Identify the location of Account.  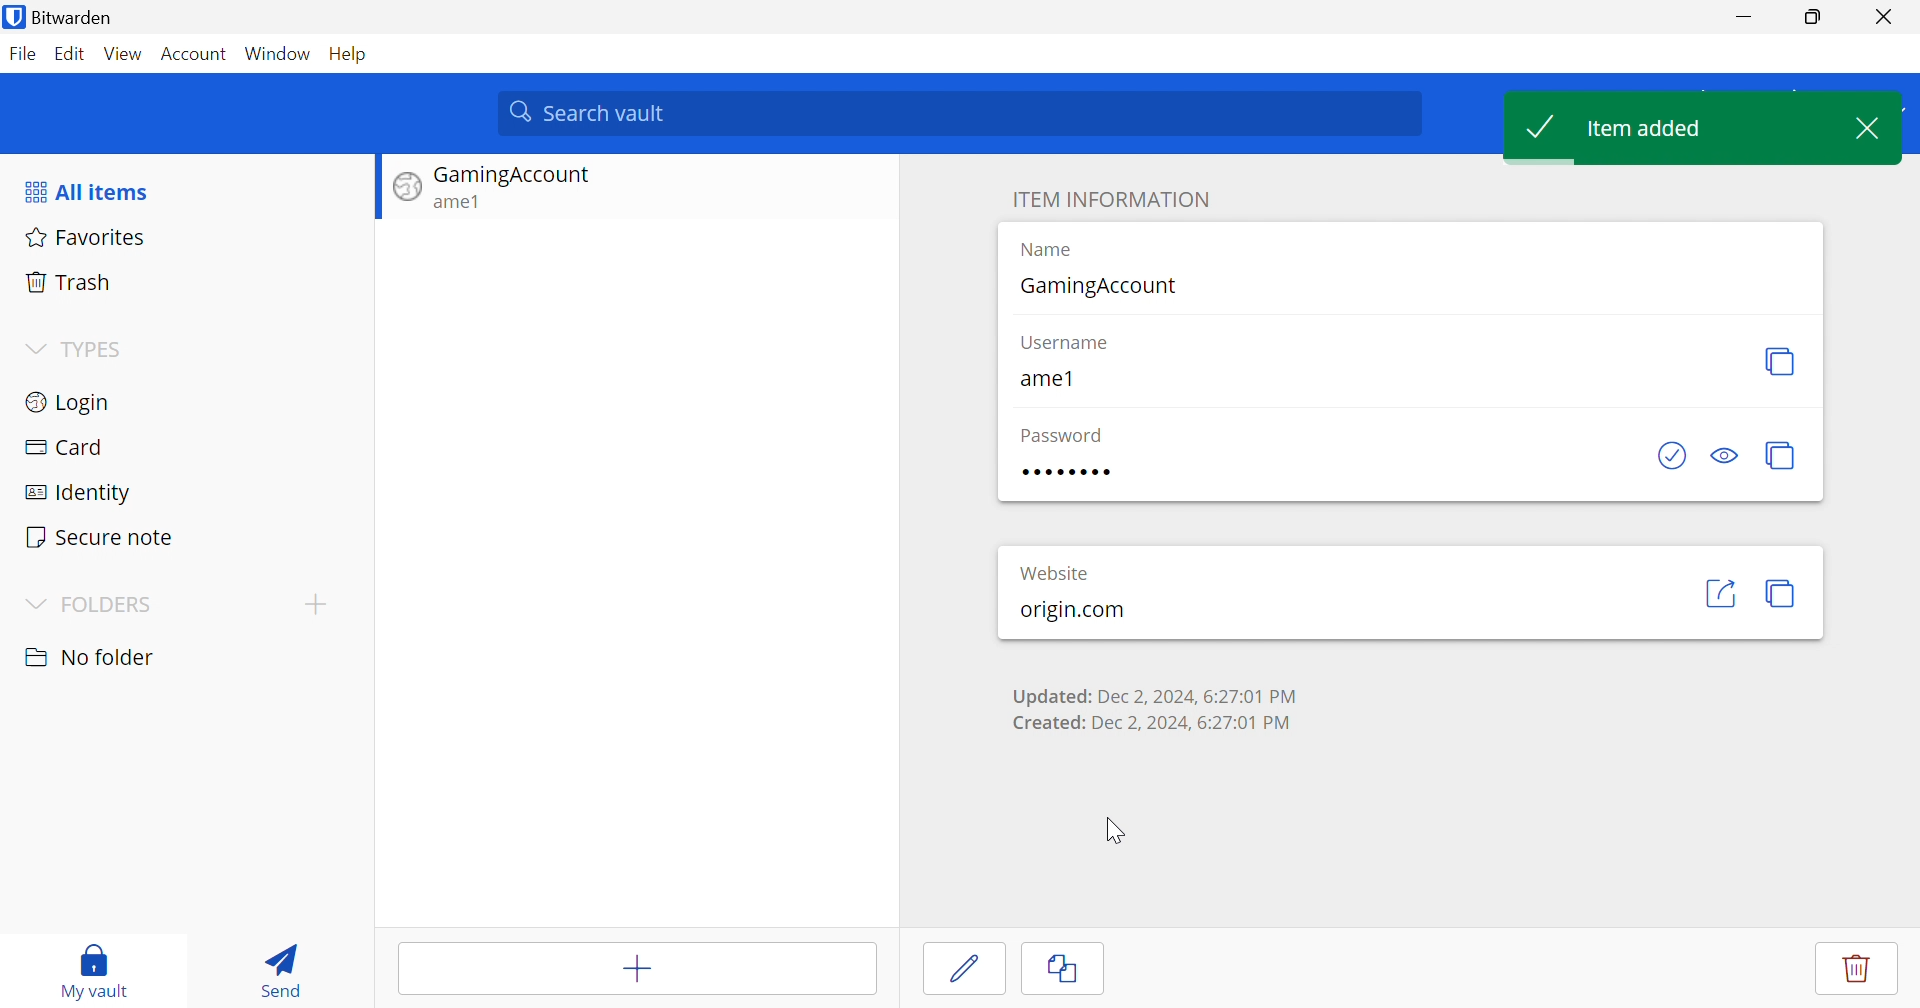
(195, 52).